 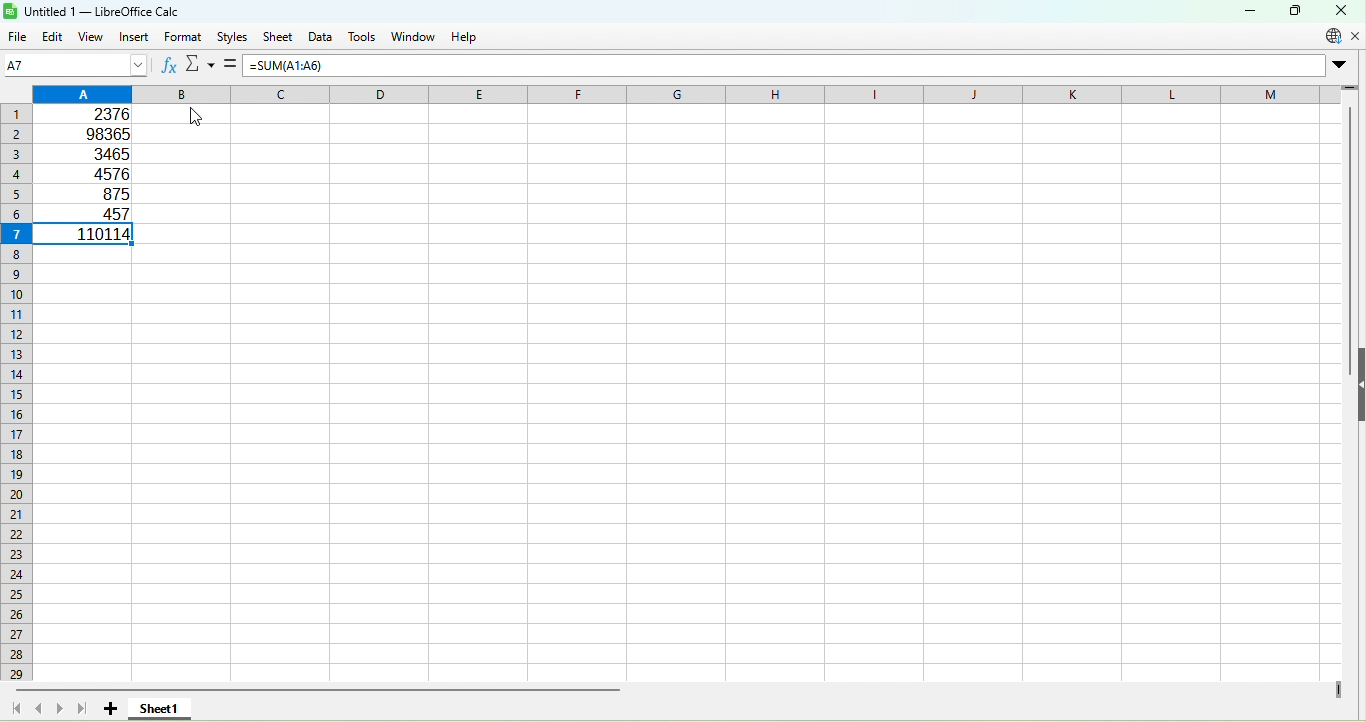 I want to click on Rows, so click(x=17, y=396).